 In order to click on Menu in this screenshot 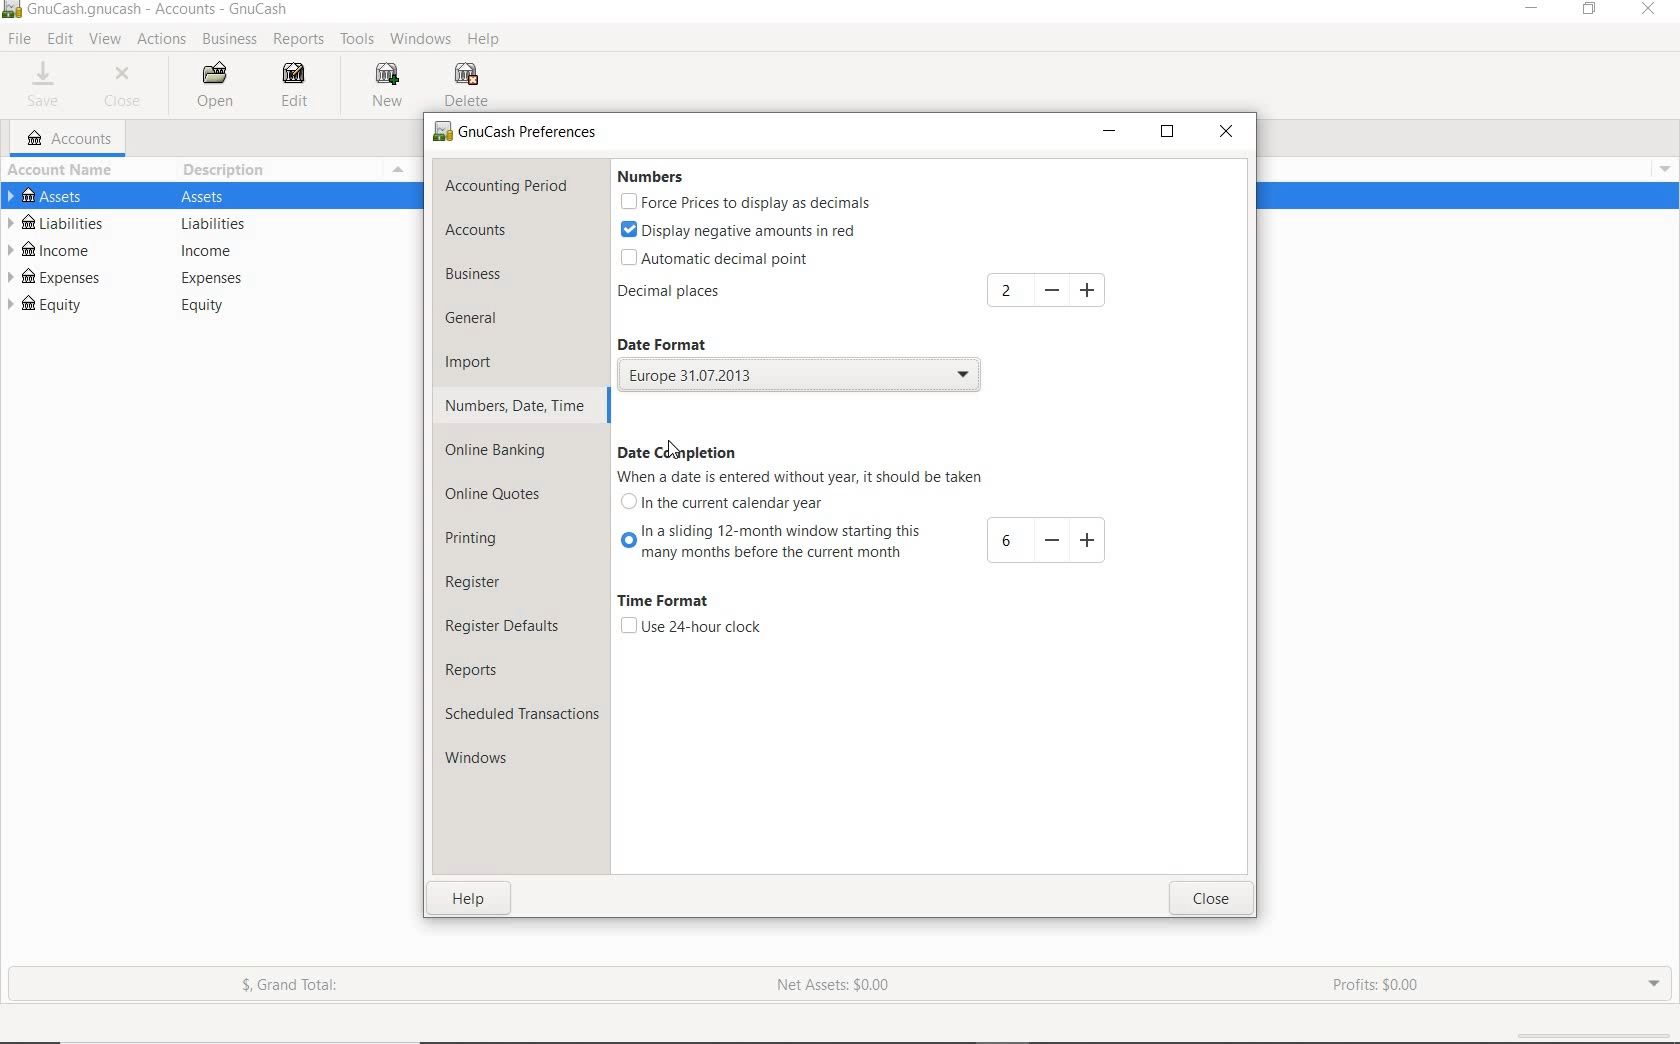, I will do `click(396, 170)`.